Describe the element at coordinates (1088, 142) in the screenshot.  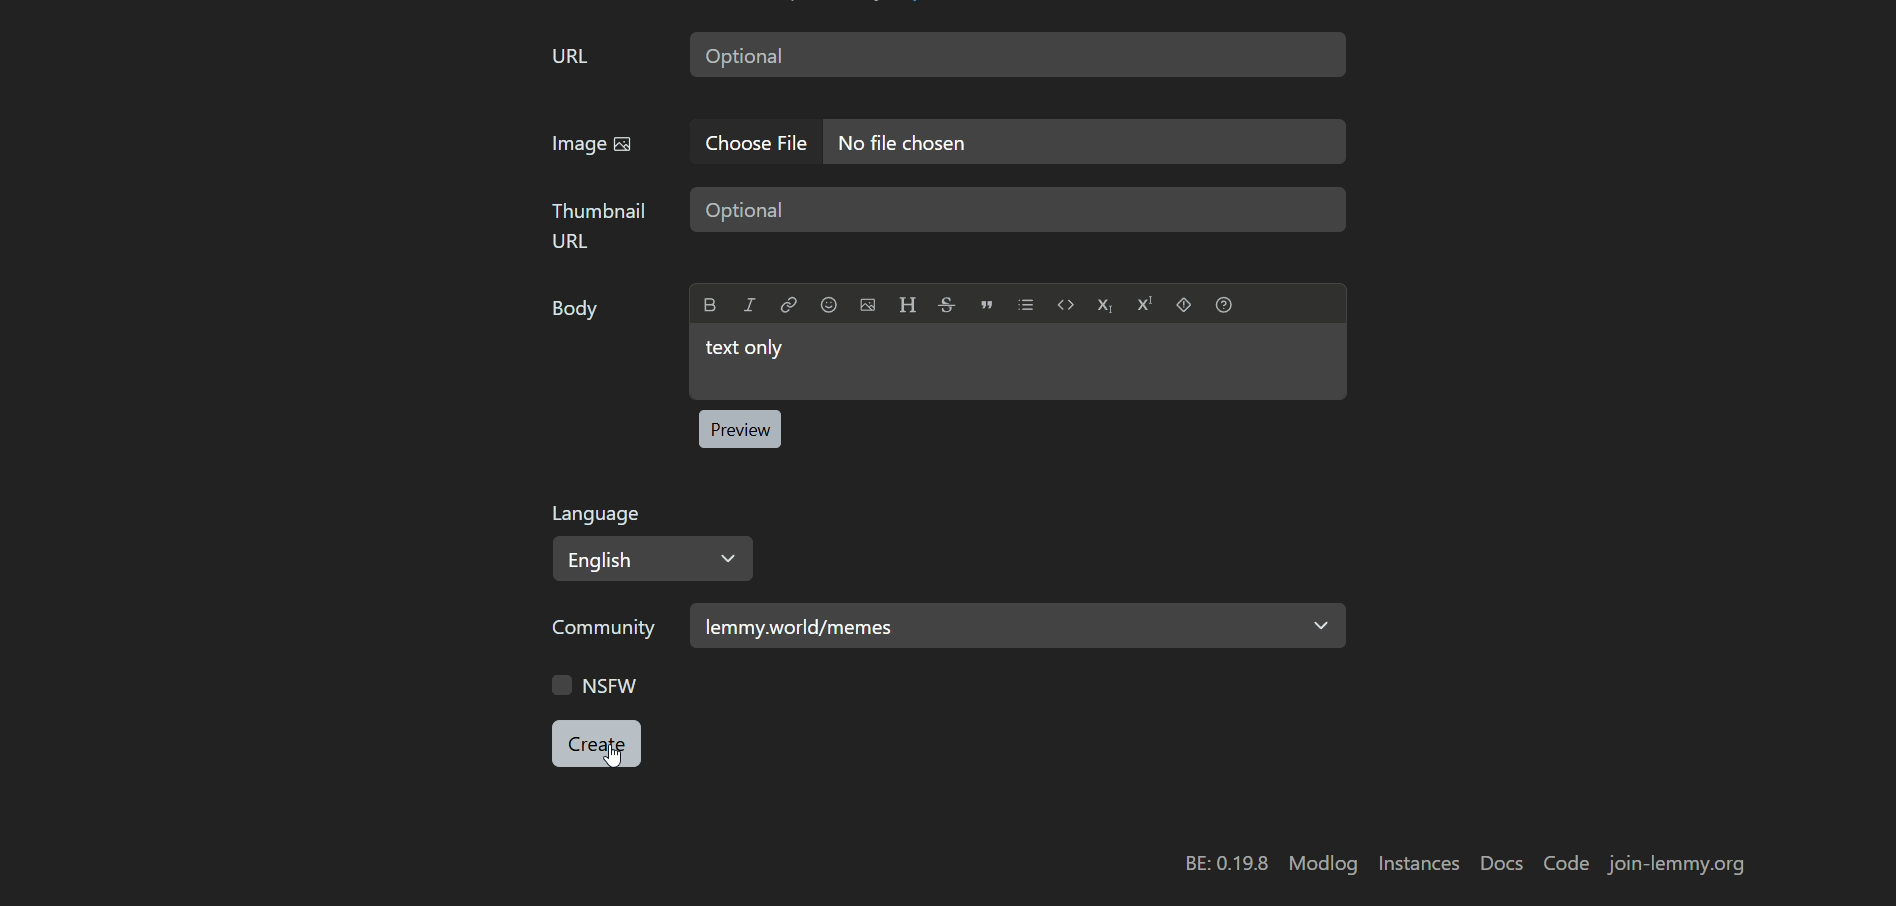
I see `text box` at that location.